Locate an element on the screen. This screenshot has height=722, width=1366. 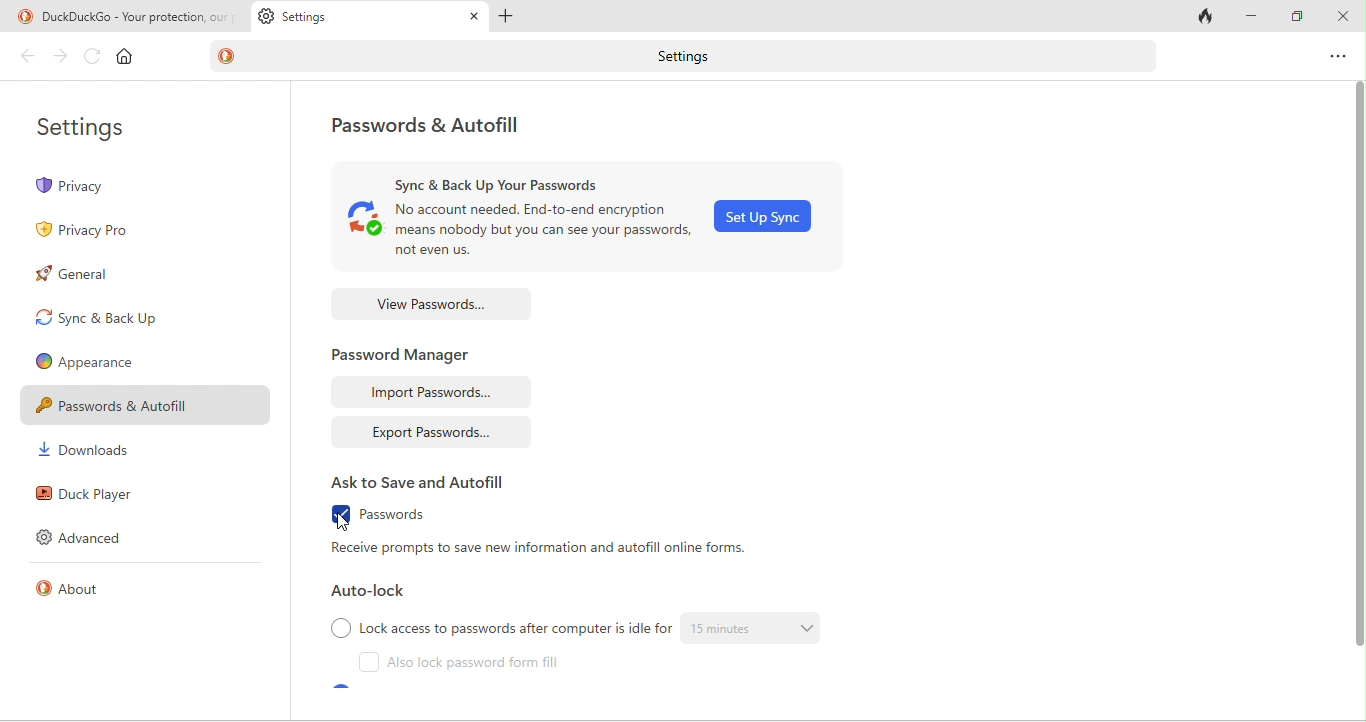
password and autofill is located at coordinates (441, 125).